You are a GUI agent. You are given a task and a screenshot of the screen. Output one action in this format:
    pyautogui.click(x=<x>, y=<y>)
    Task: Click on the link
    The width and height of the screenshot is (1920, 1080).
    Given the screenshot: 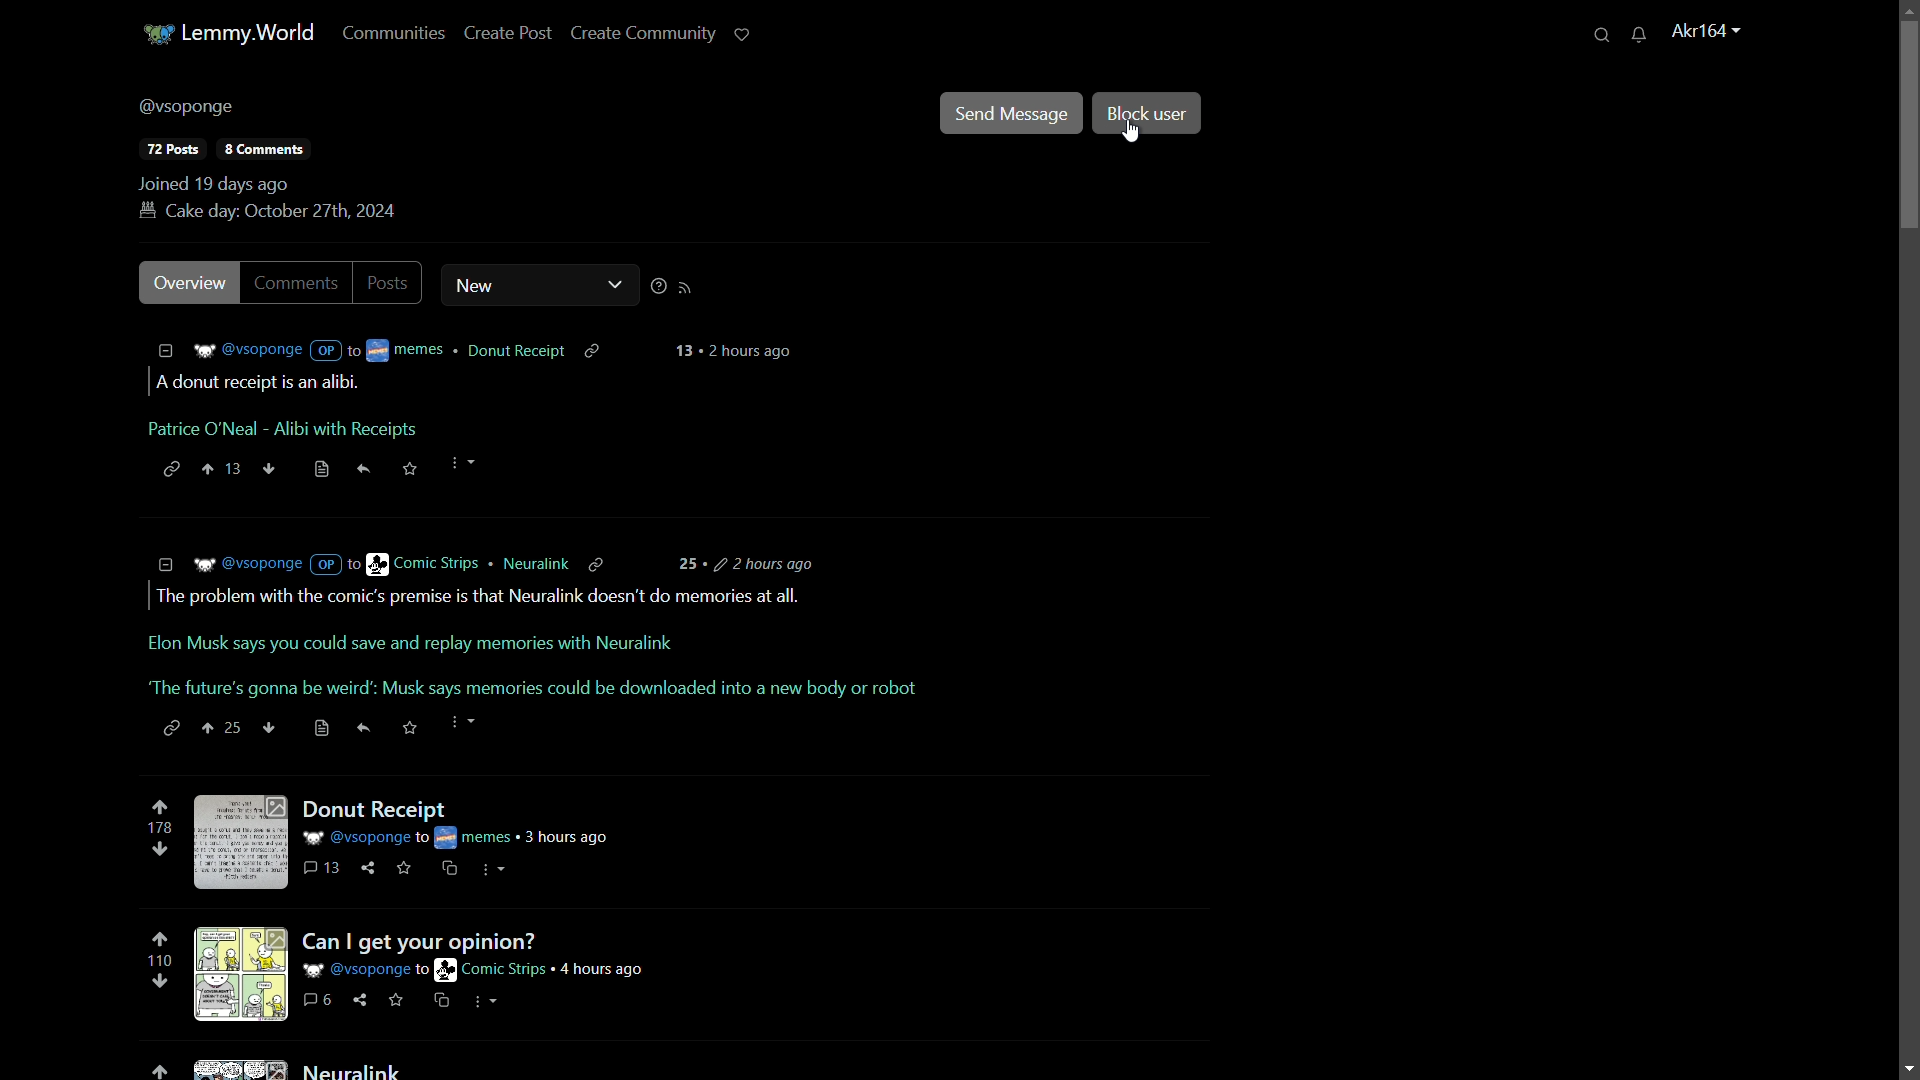 What is the action you would take?
    pyautogui.click(x=168, y=468)
    